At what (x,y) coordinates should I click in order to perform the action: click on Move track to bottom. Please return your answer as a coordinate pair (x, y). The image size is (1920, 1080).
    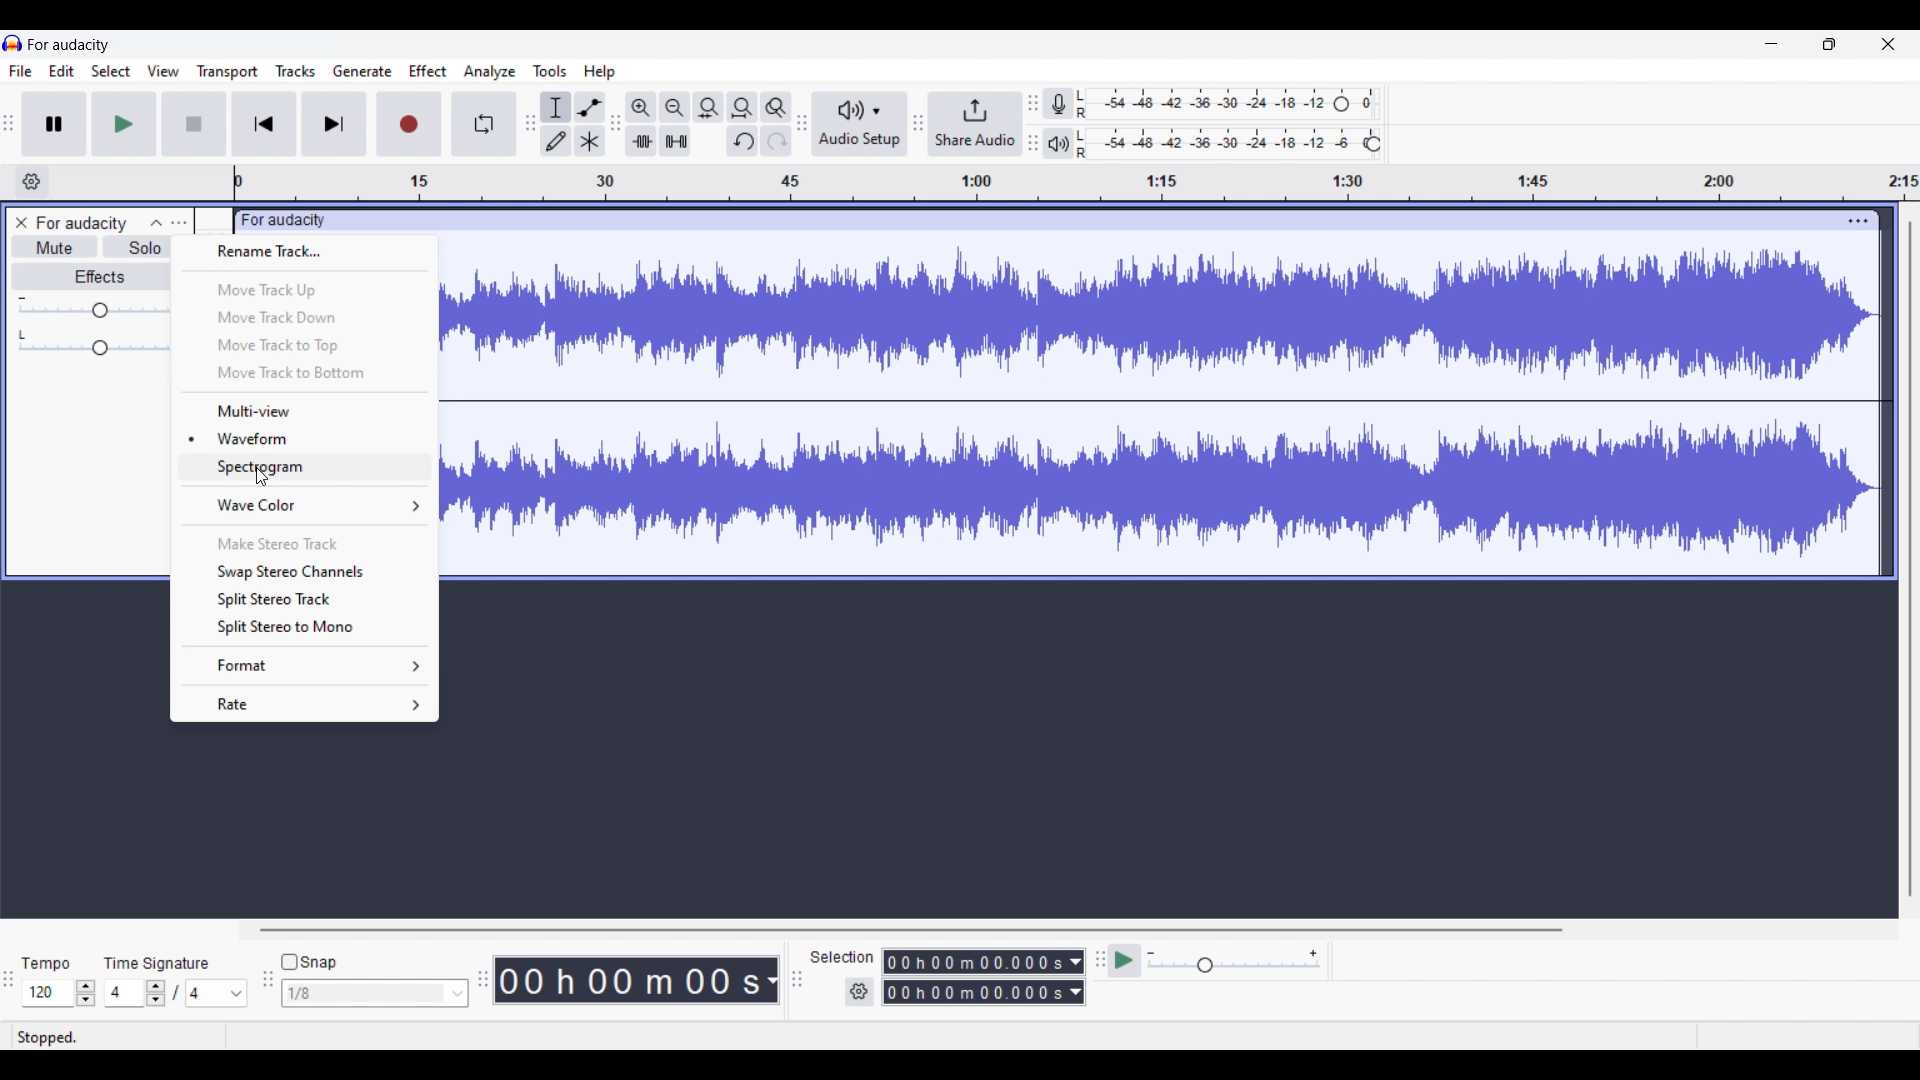
    Looking at the image, I should click on (306, 374).